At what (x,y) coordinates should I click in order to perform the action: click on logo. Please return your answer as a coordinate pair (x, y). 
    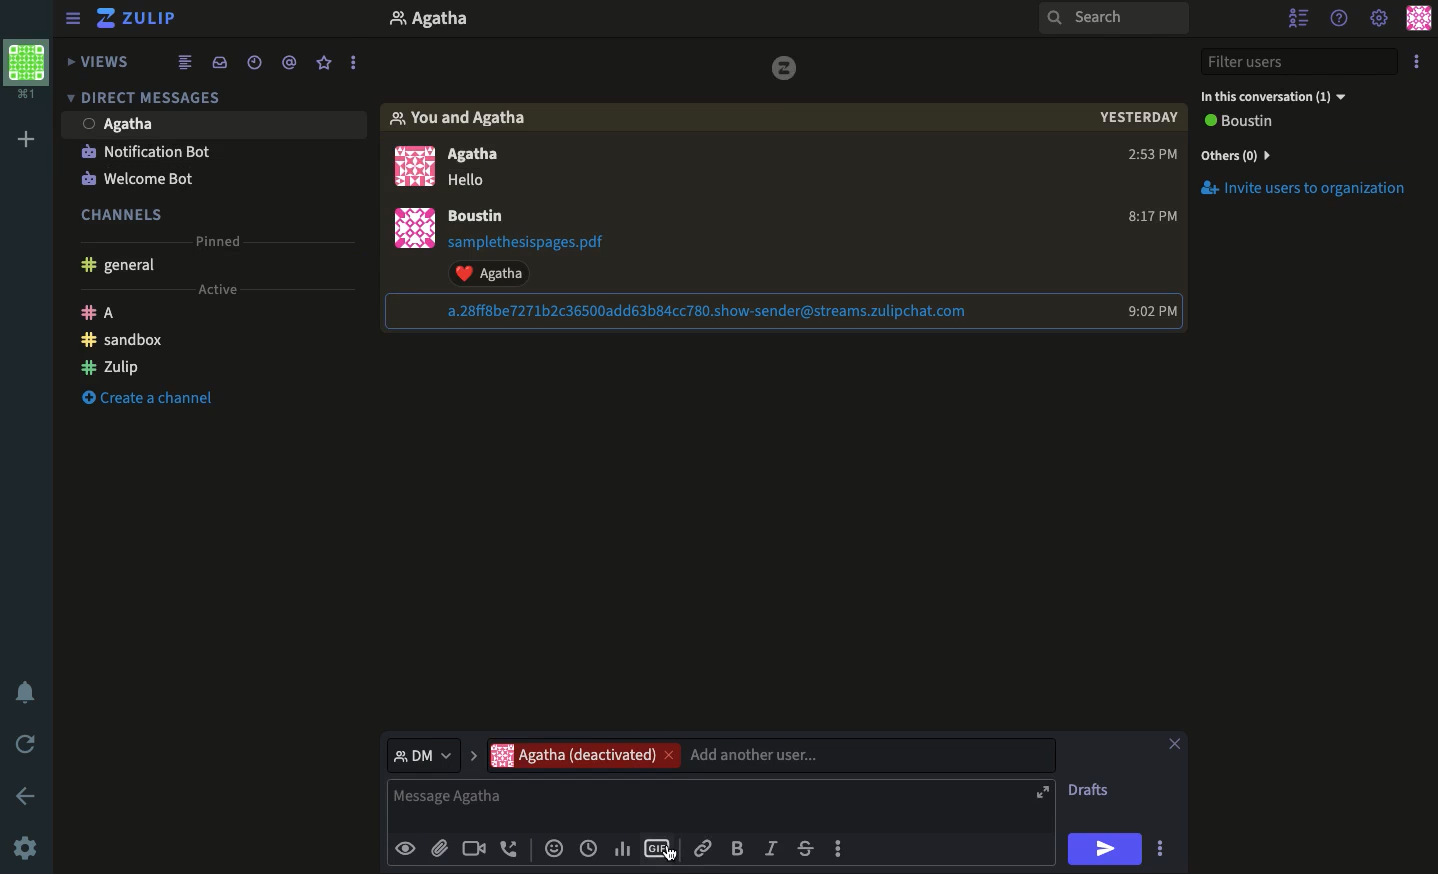
    Looking at the image, I should click on (786, 70).